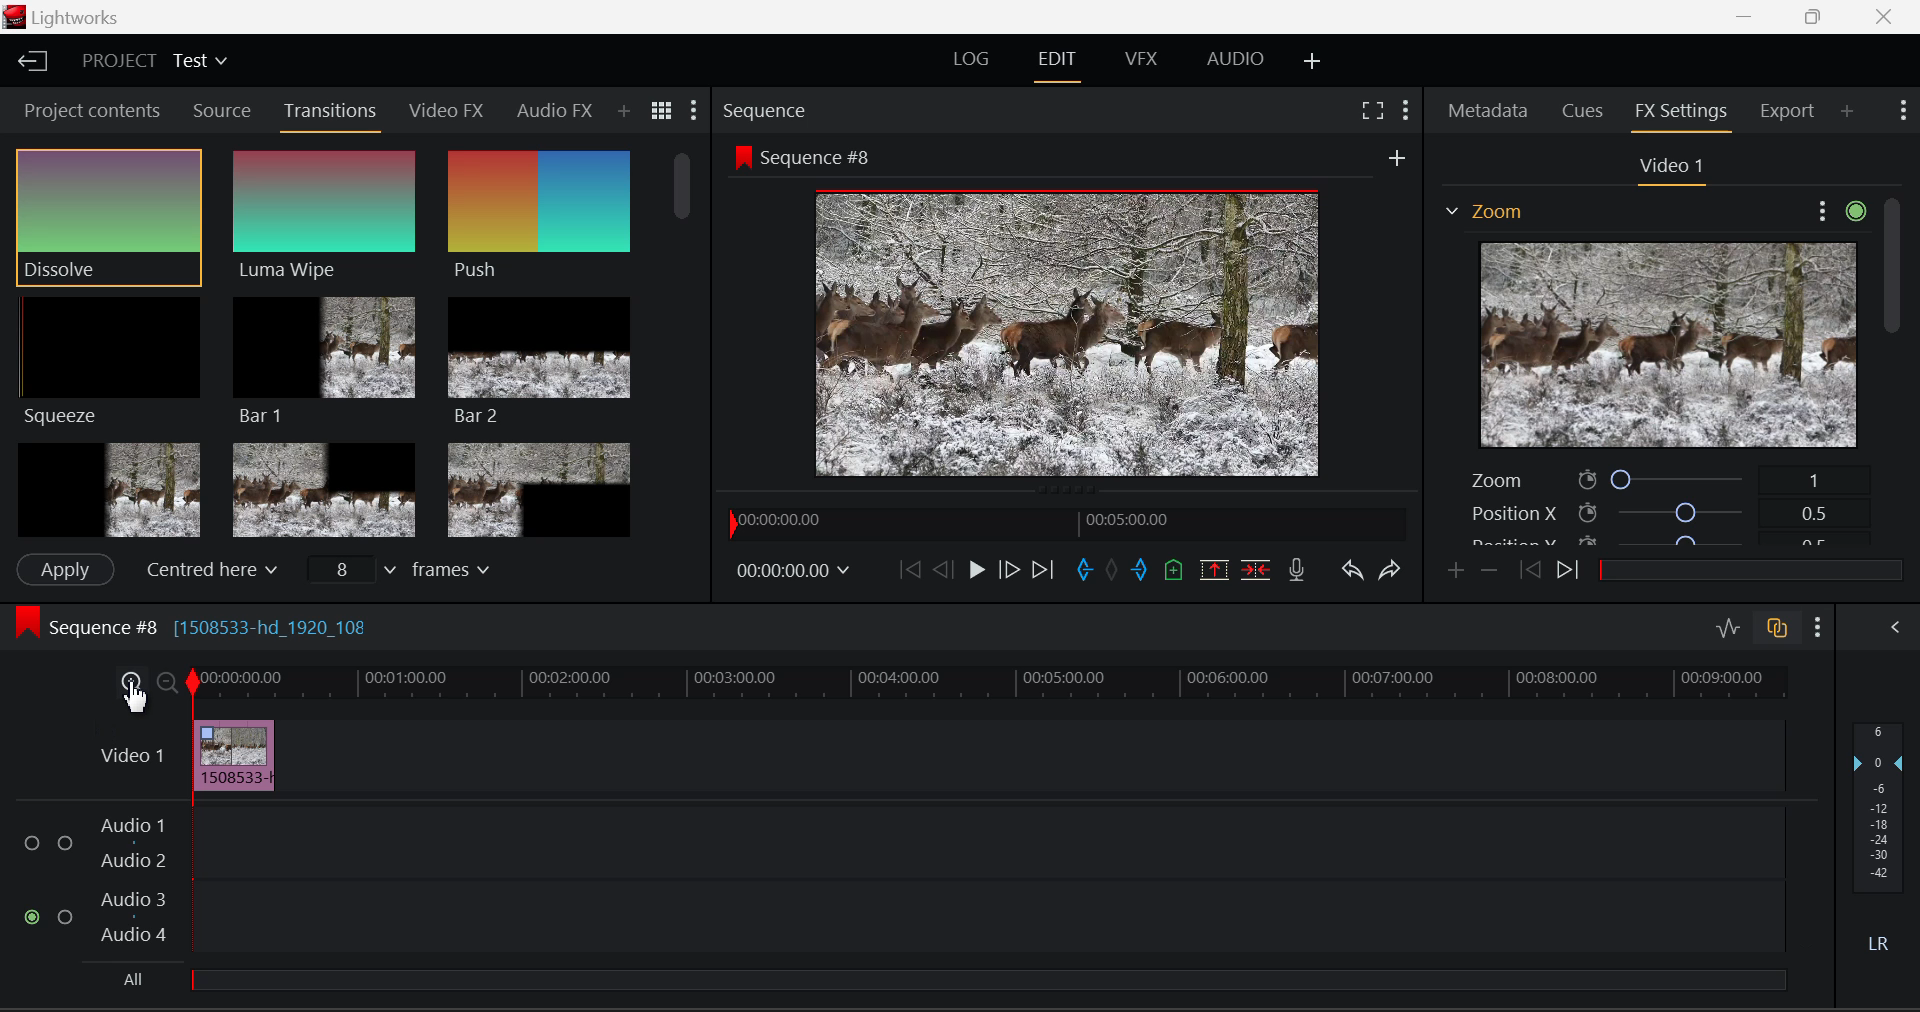  I want to click on Transitions, so click(334, 113).